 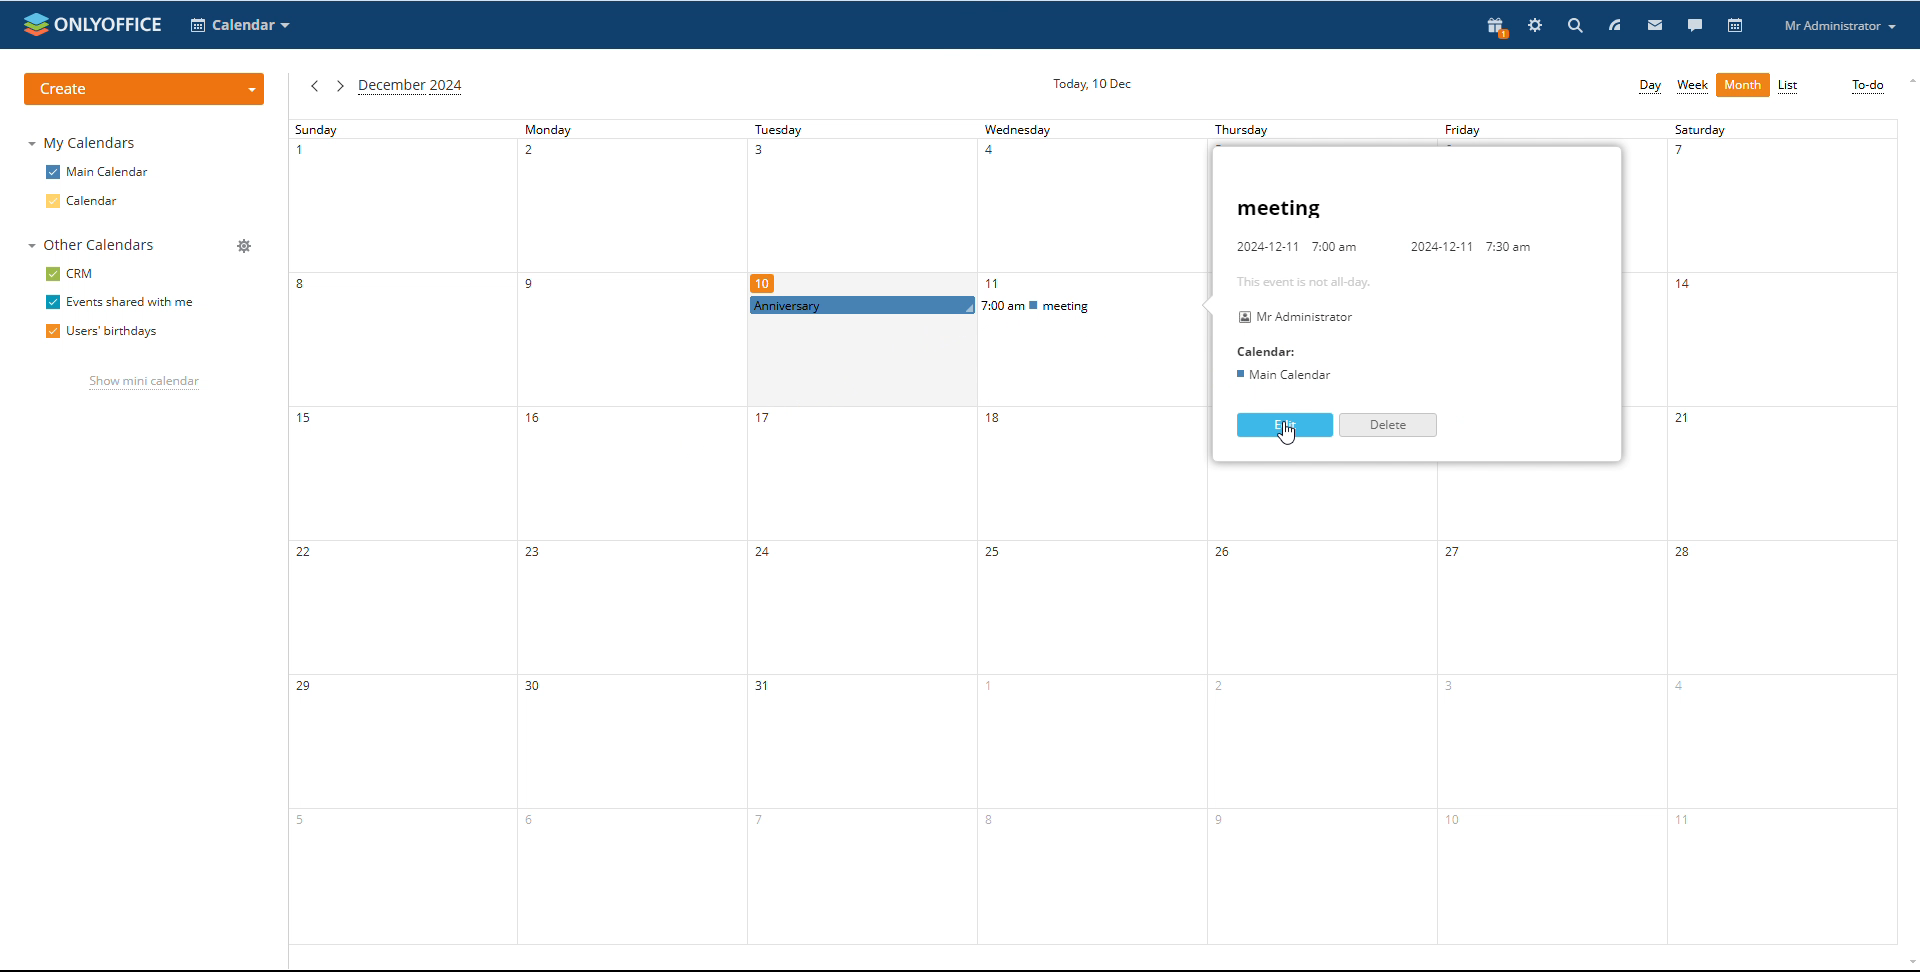 What do you see at coordinates (1542, 707) in the screenshot?
I see `friday` at bounding box center [1542, 707].